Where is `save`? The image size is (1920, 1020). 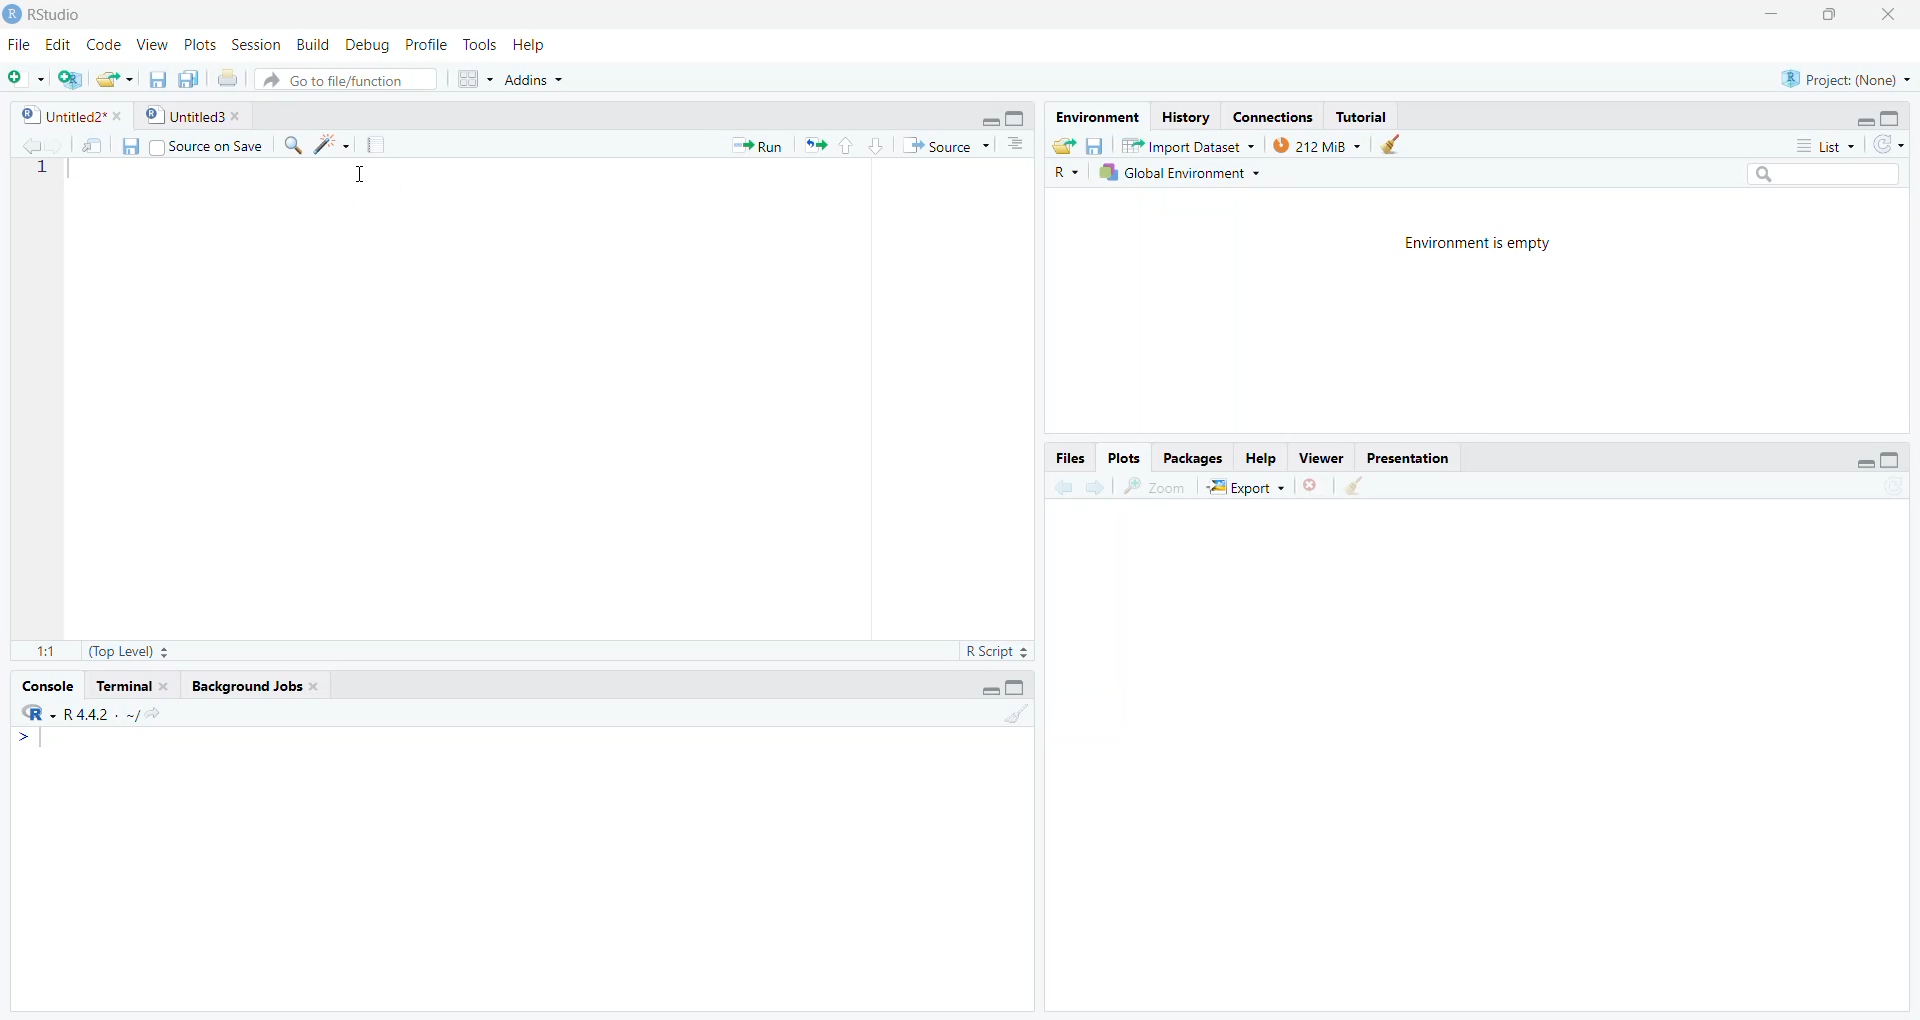
save is located at coordinates (127, 145).